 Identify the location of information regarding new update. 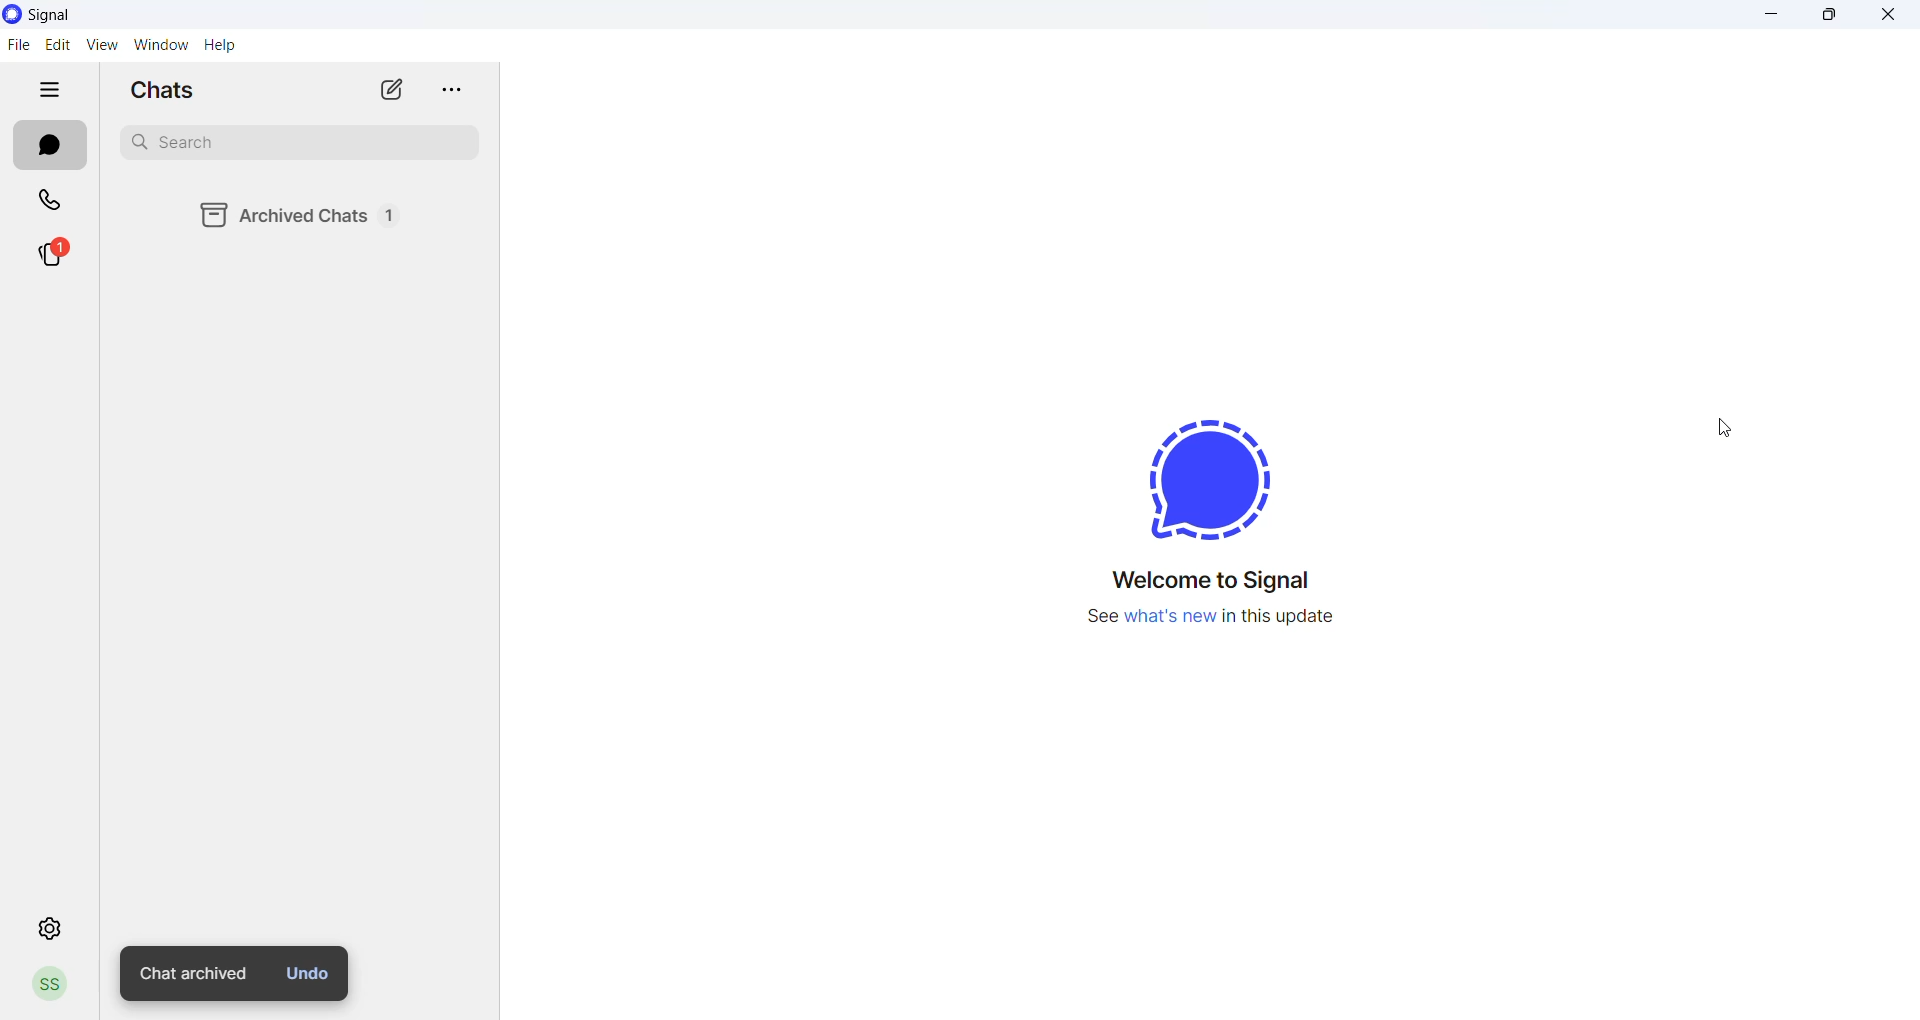
(1216, 621).